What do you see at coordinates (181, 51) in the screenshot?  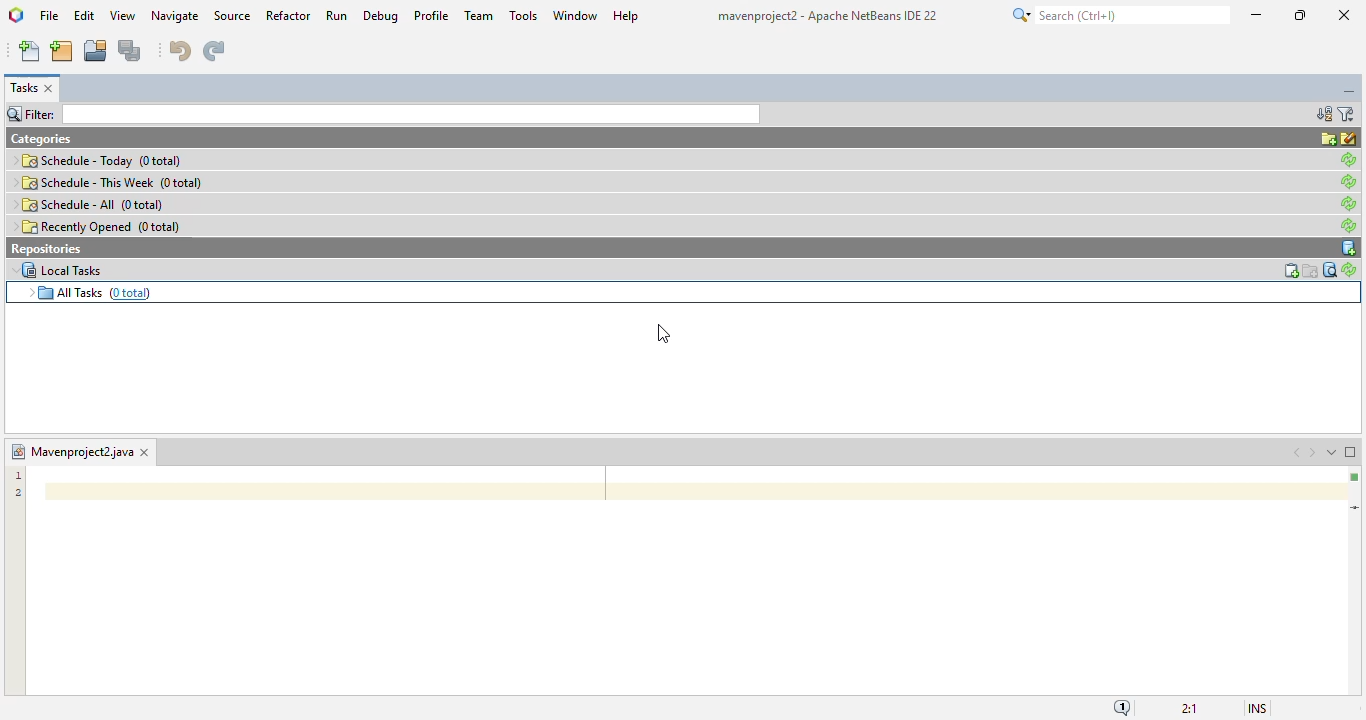 I see `undo` at bounding box center [181, 51].